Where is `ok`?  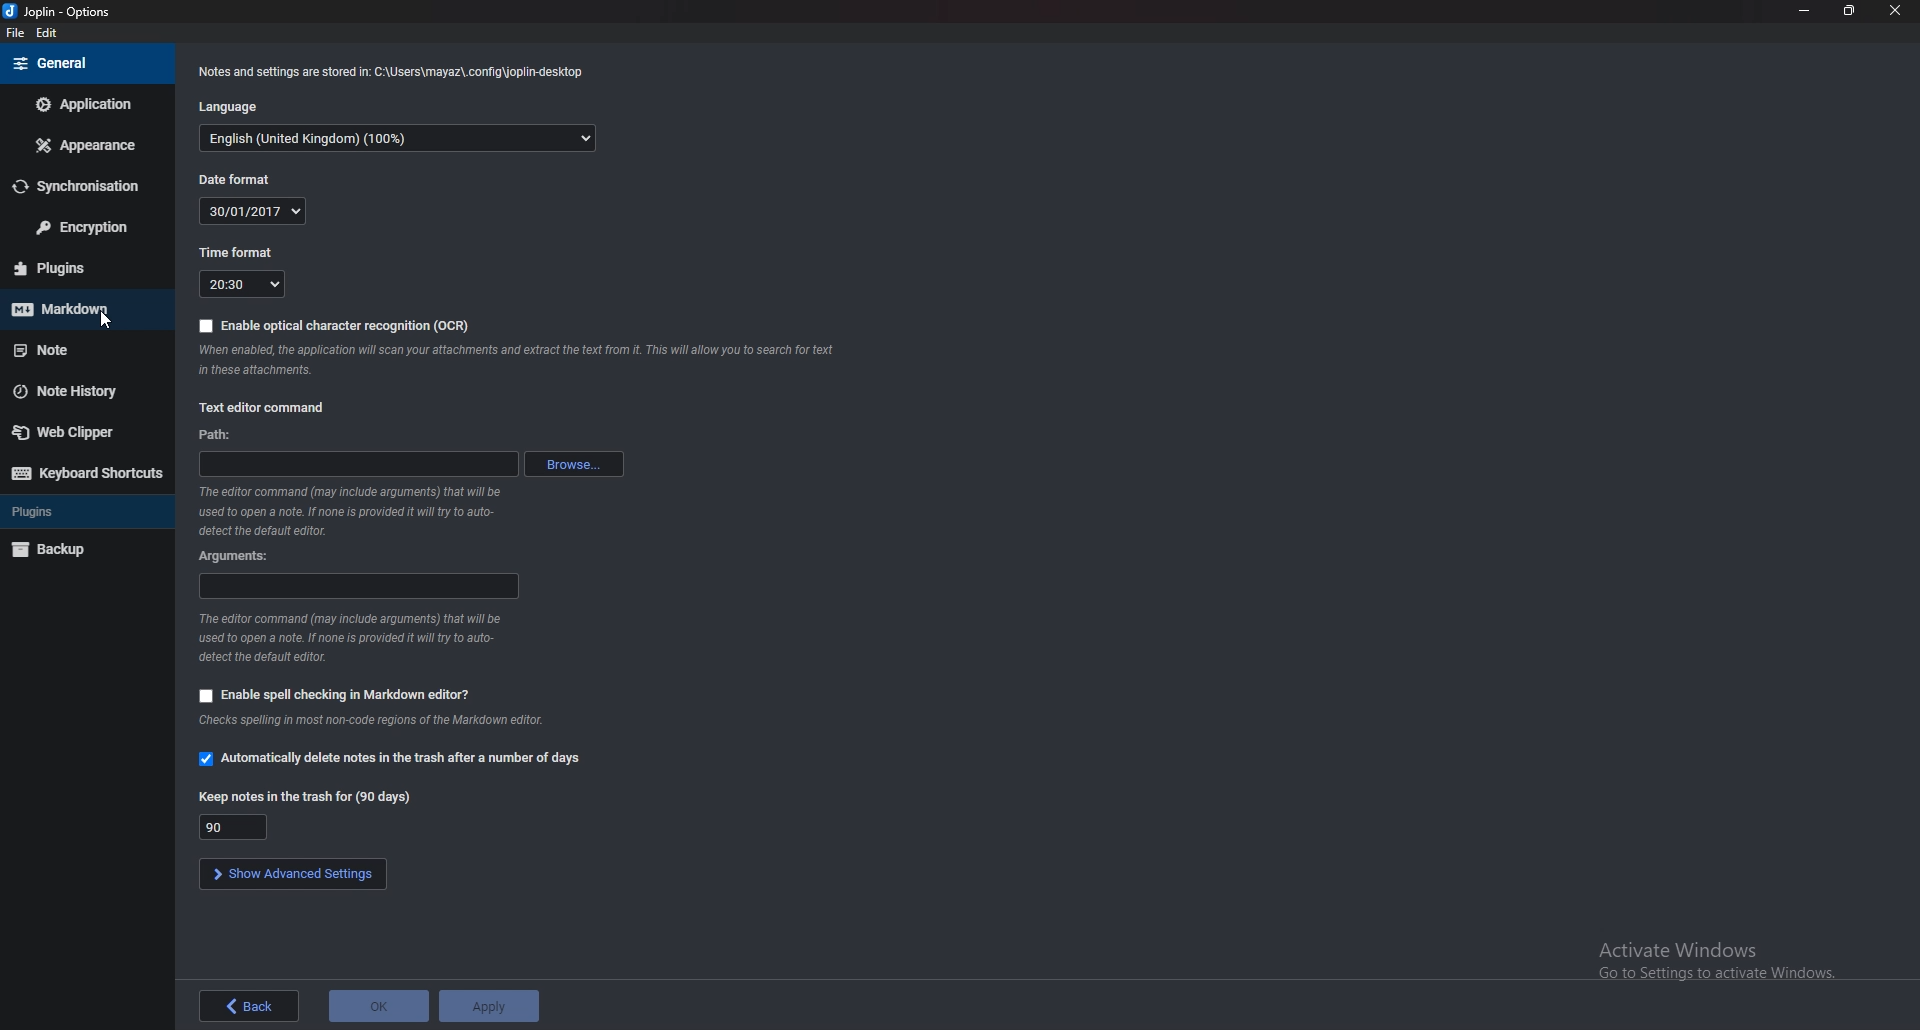
ok is located at coordinates (376, 1003).